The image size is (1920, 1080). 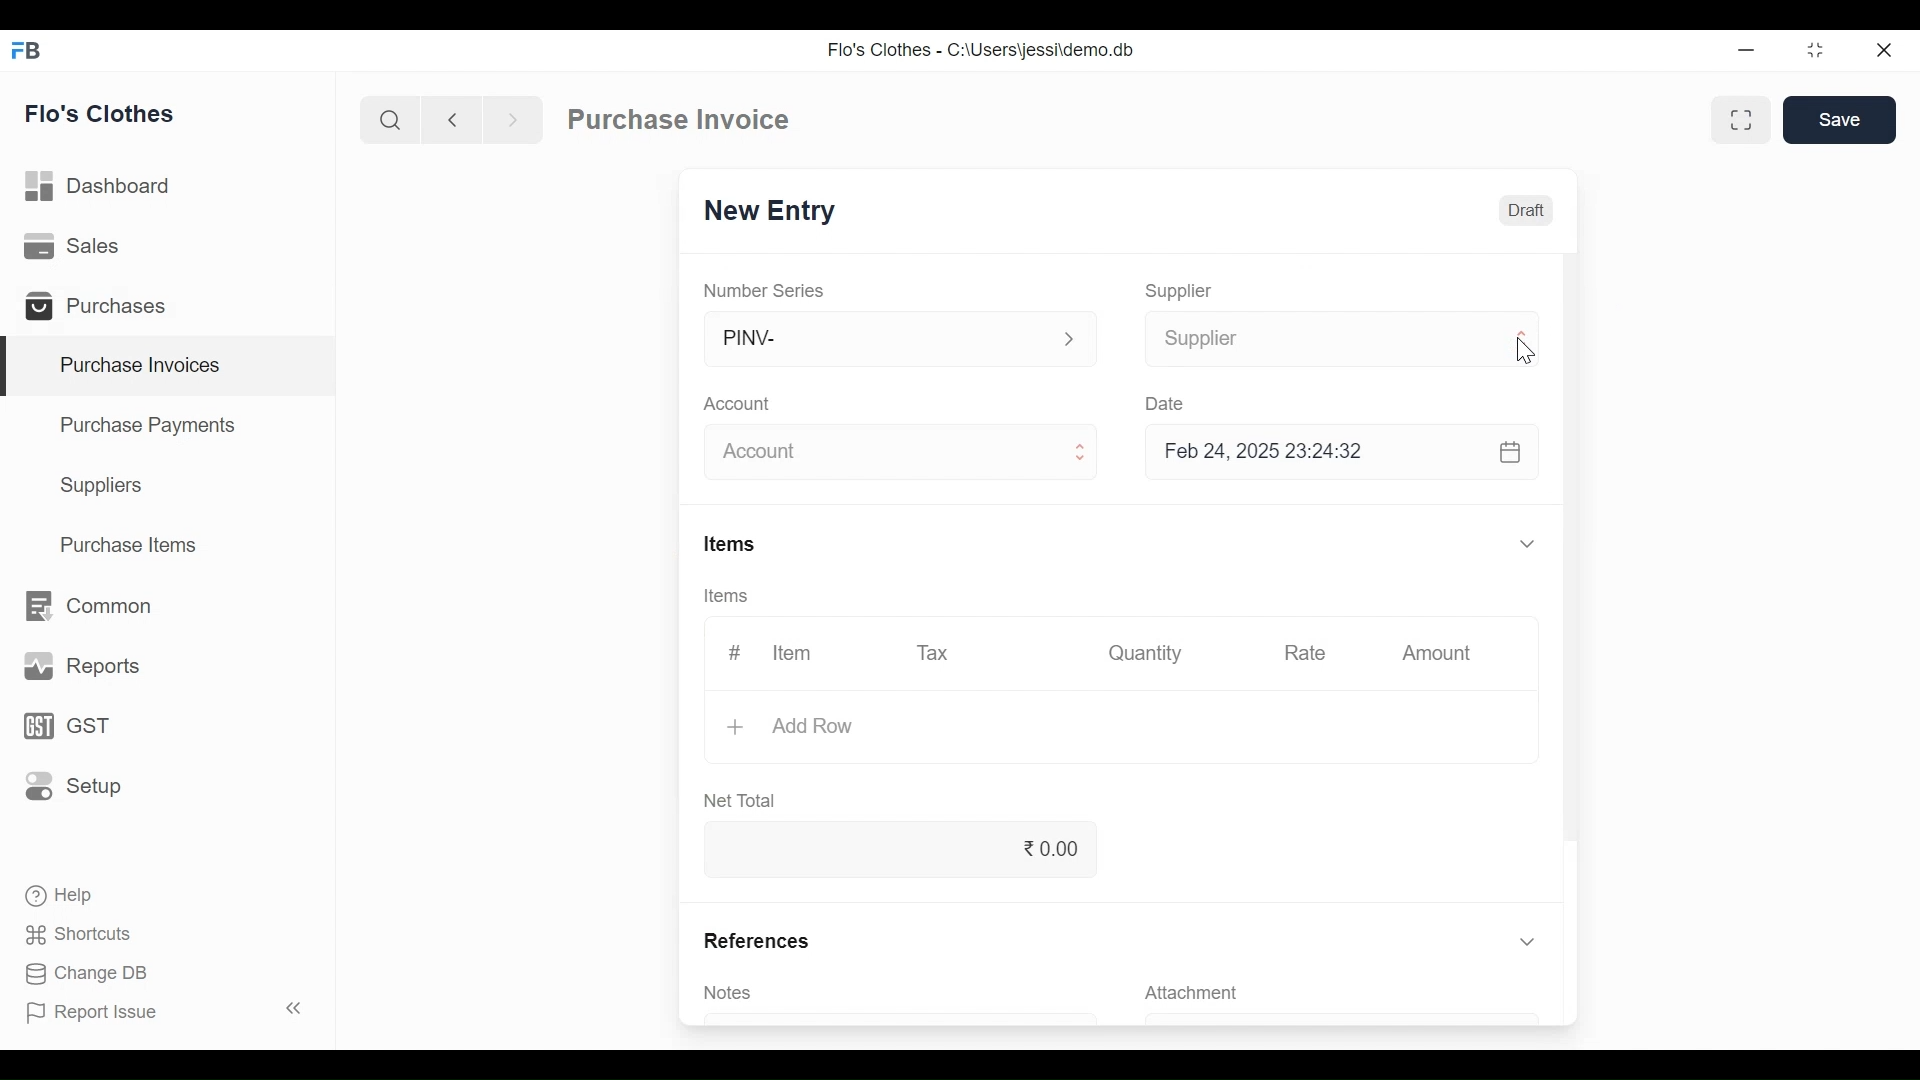 I want to click on Purchase Payments, so click(x=146, y=424).